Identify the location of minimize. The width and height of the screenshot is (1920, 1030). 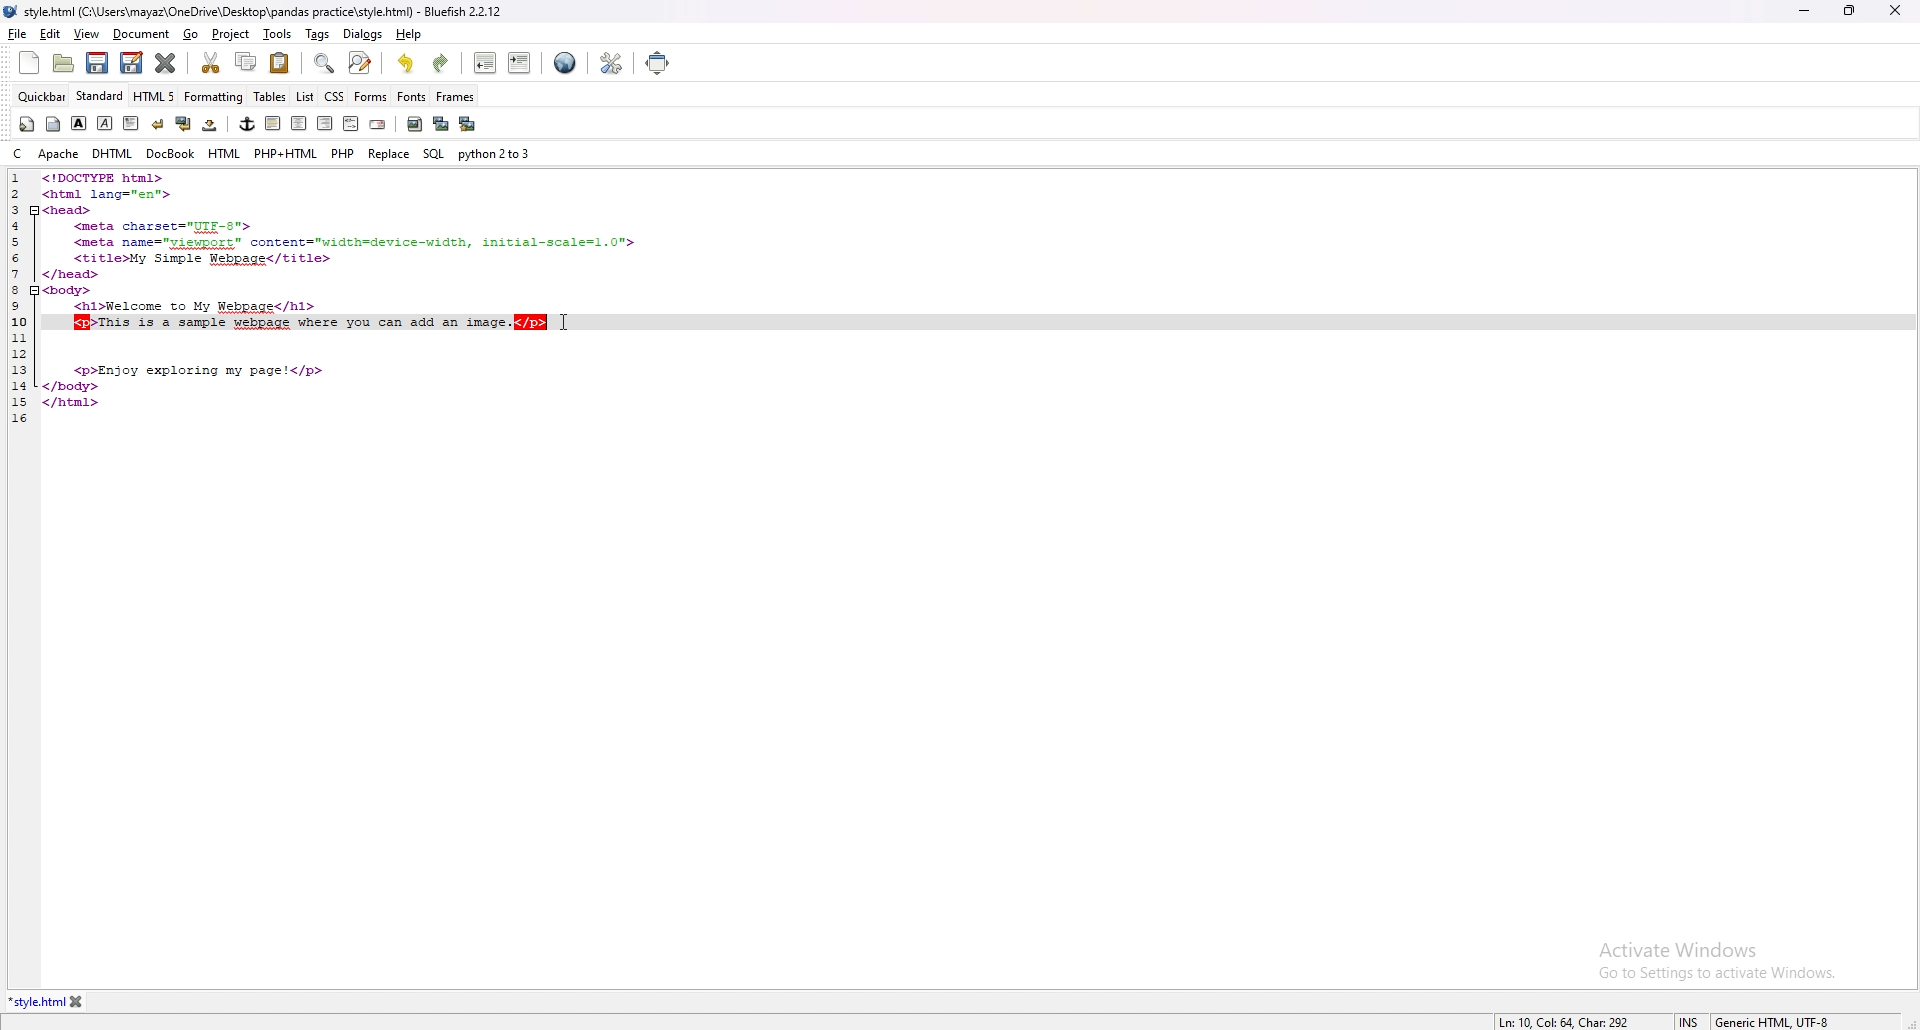
(1805, 11).